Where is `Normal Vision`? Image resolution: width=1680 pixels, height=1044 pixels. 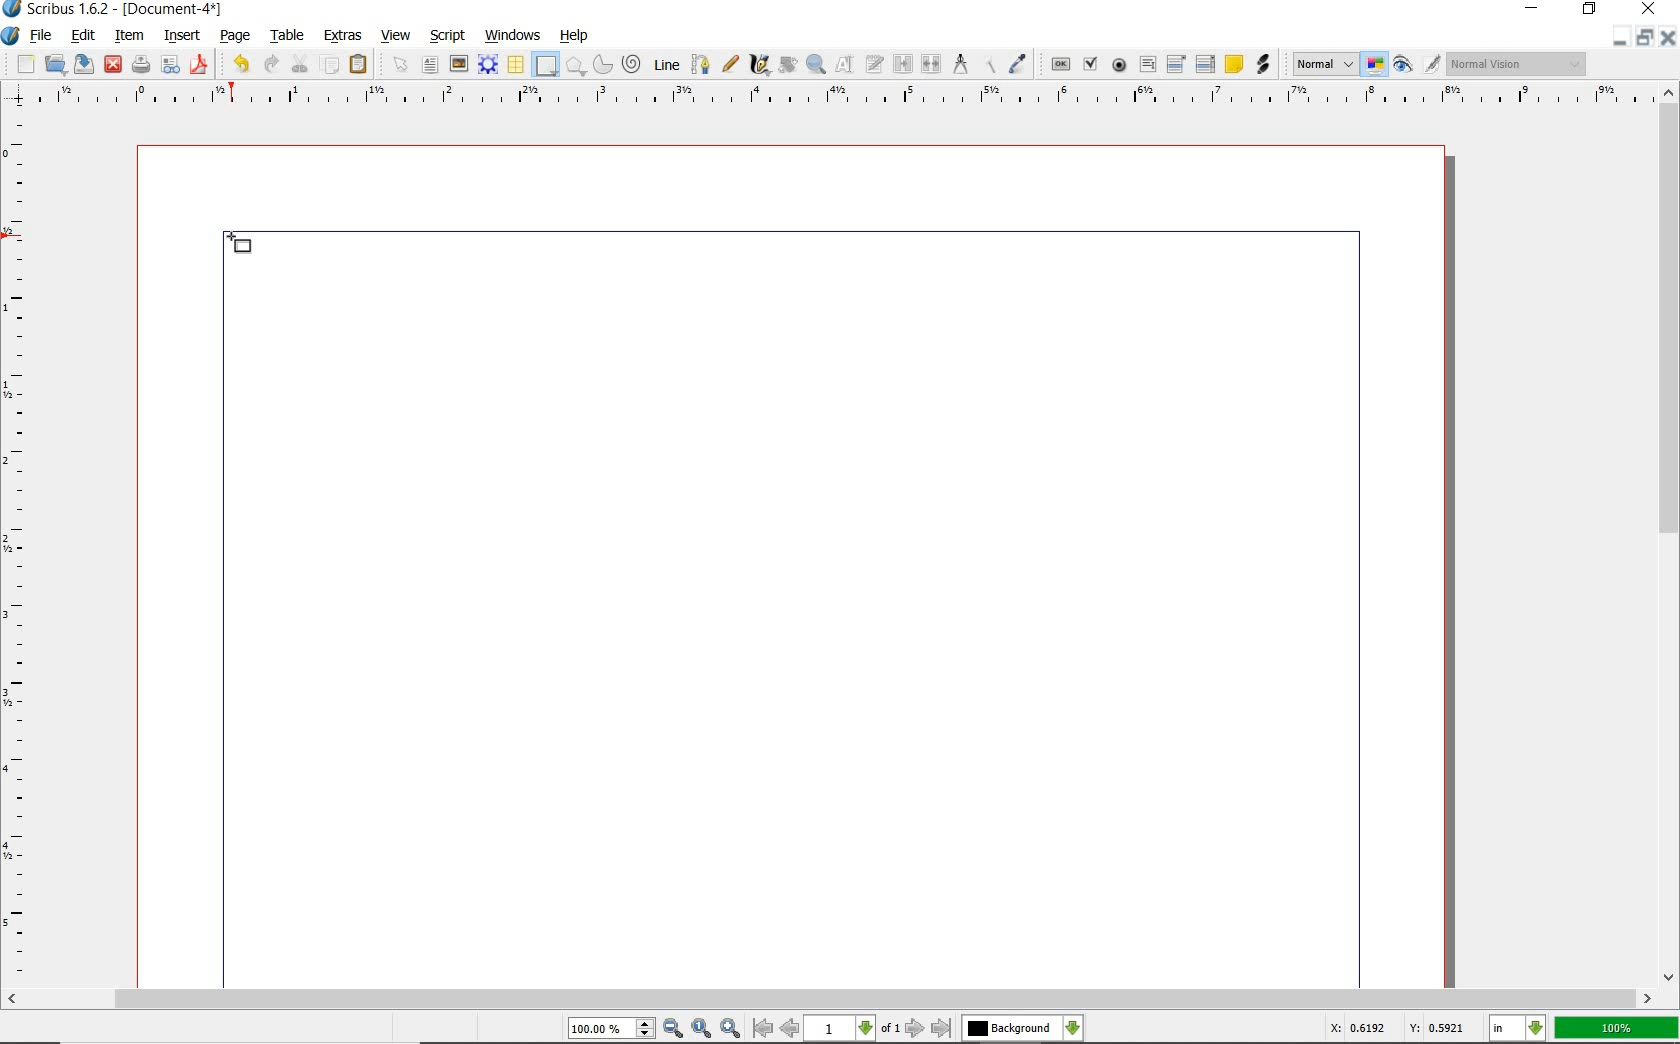
Normal Vision is located at coordinates (1516, 63).